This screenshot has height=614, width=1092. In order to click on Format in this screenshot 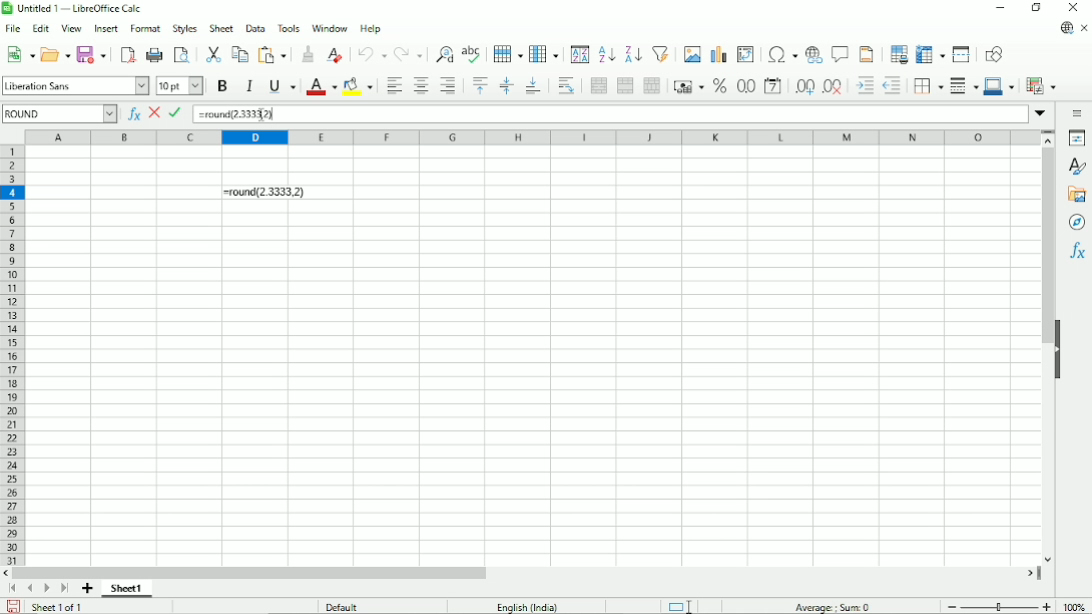, I will do `click(146, 28)`.